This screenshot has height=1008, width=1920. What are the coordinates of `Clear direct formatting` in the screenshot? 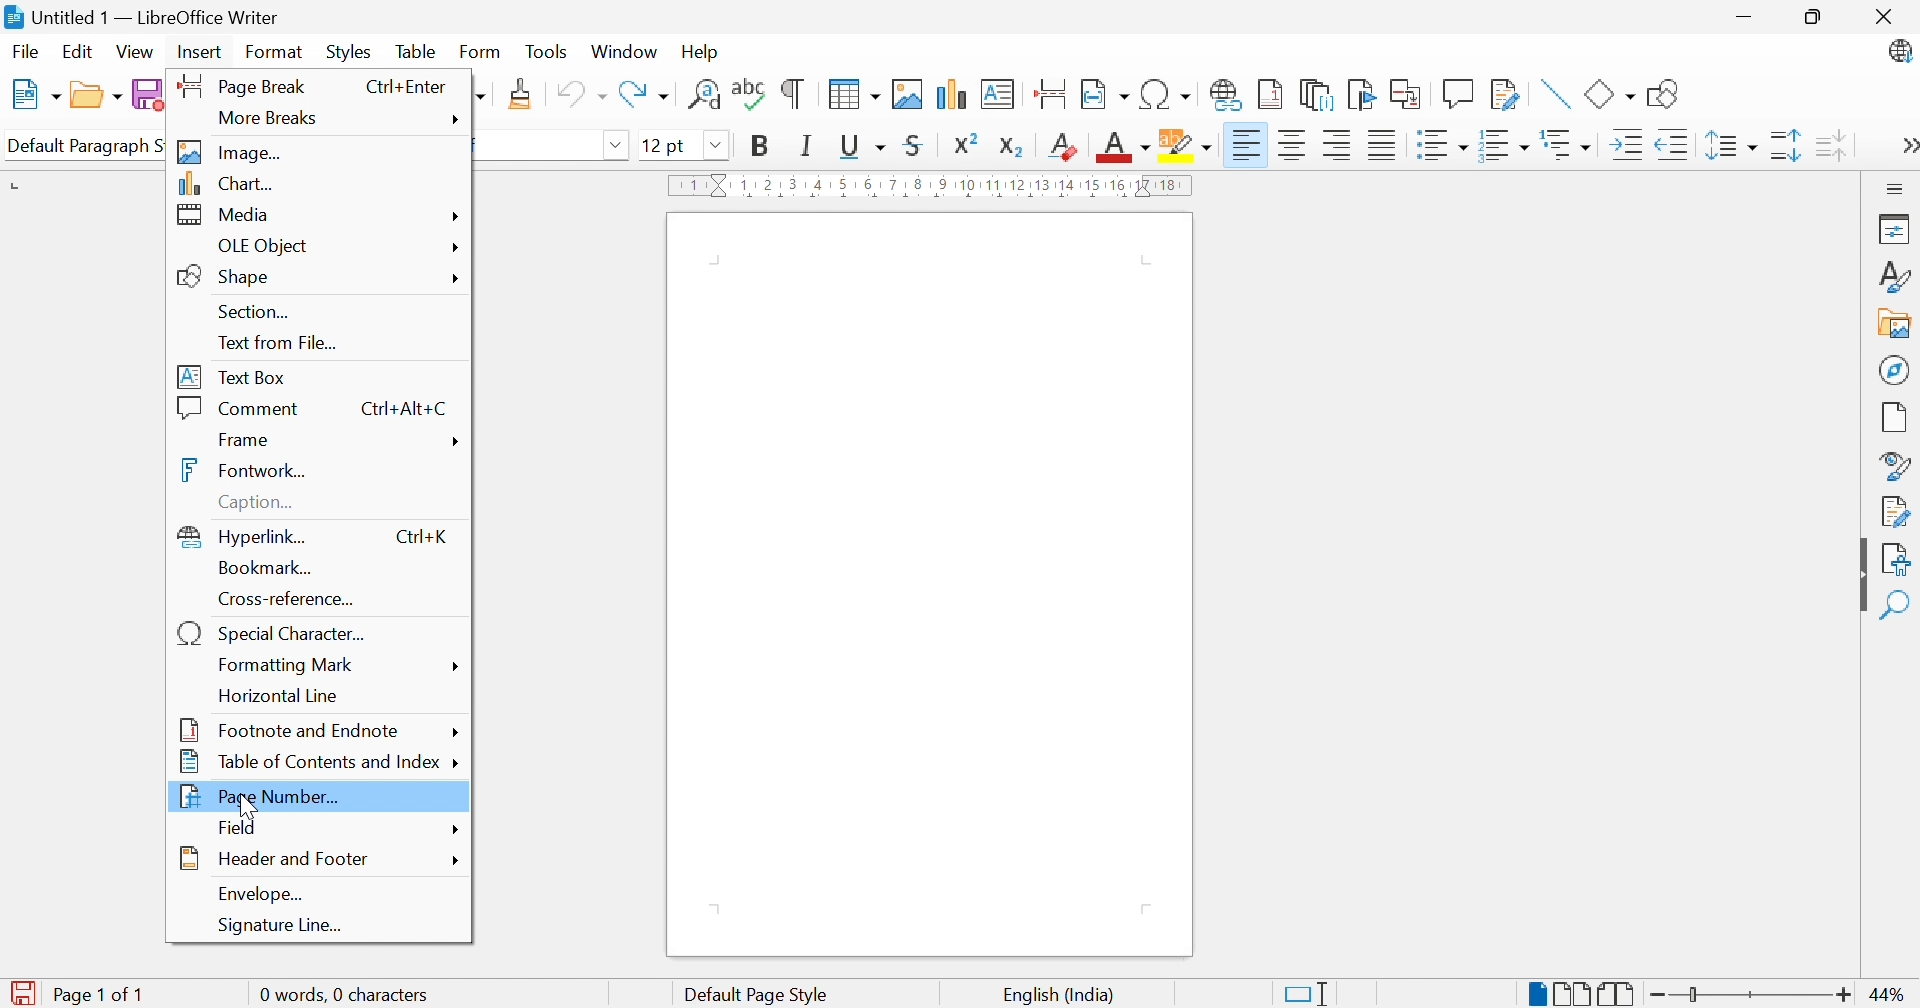 It's located at (1060, 146).